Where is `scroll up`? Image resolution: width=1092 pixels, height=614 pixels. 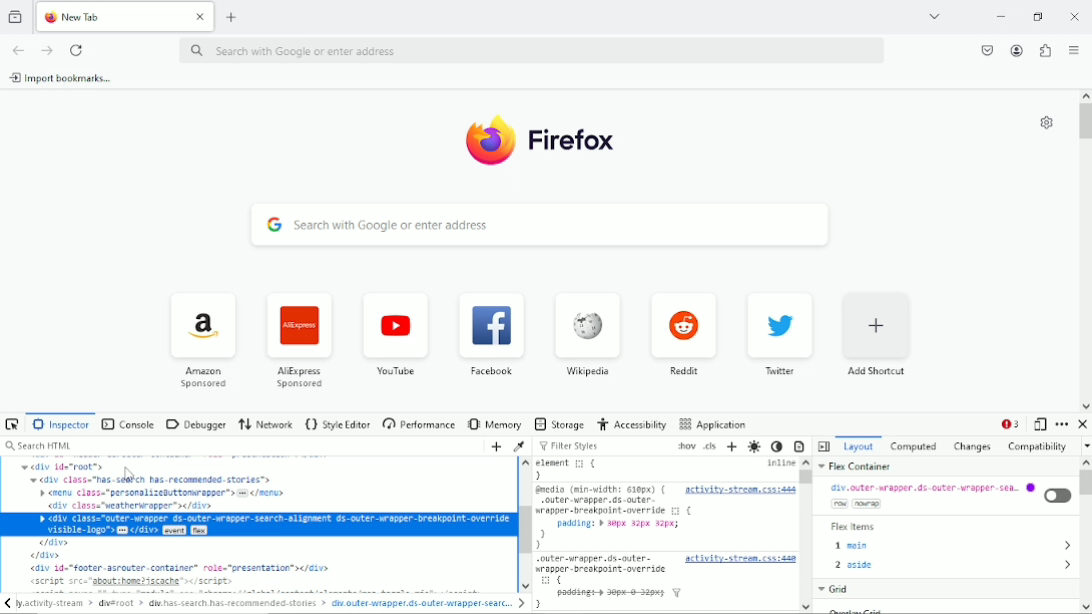 scroll up is located at coordinates (1085, 464).